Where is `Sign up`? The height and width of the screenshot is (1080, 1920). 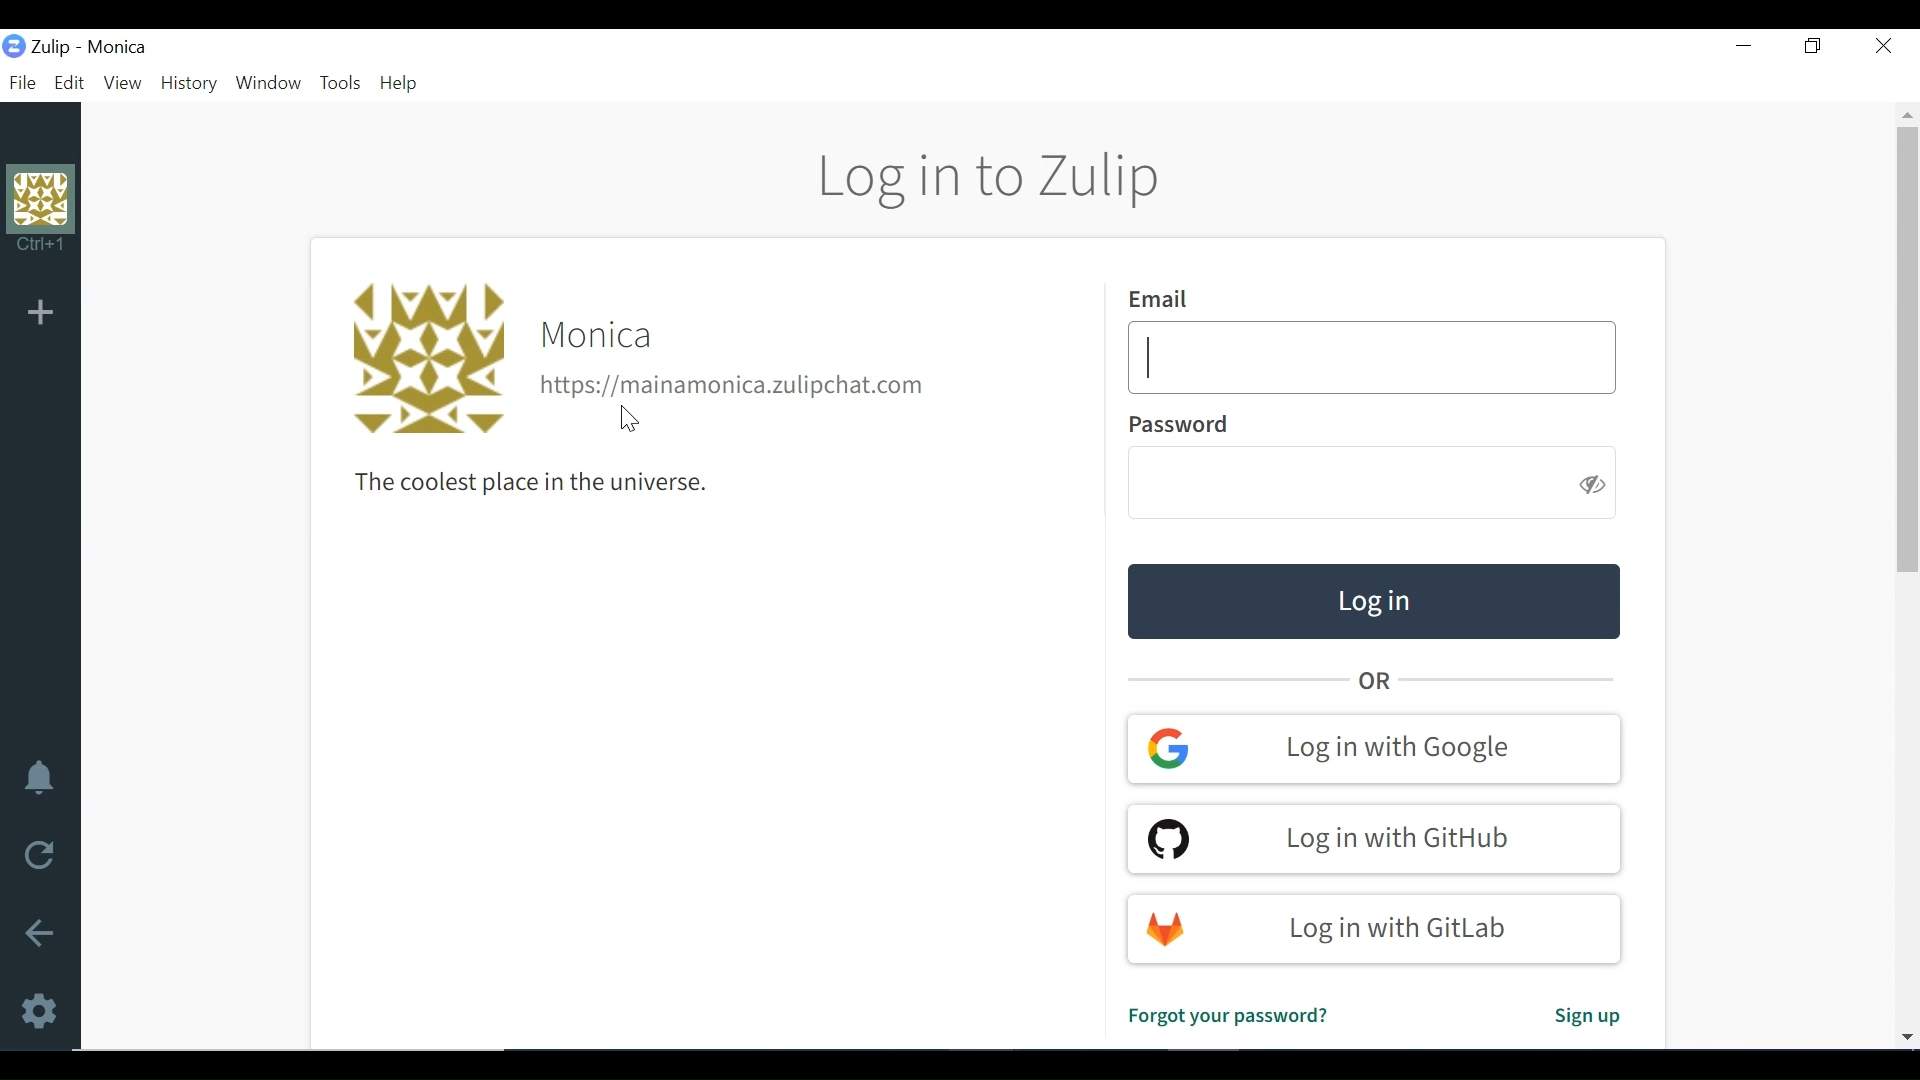
Sign up is located at coordinates (1585, 1019).